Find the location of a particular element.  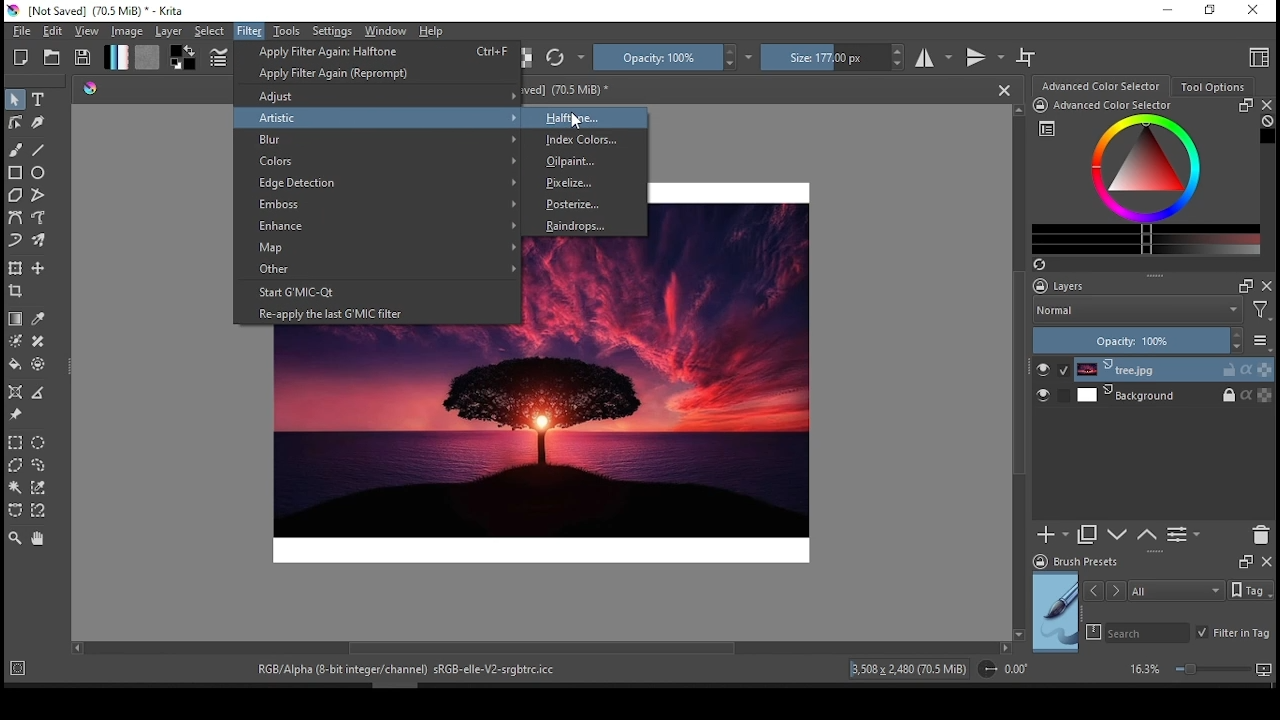

colors is located at coordinates (185, 57).